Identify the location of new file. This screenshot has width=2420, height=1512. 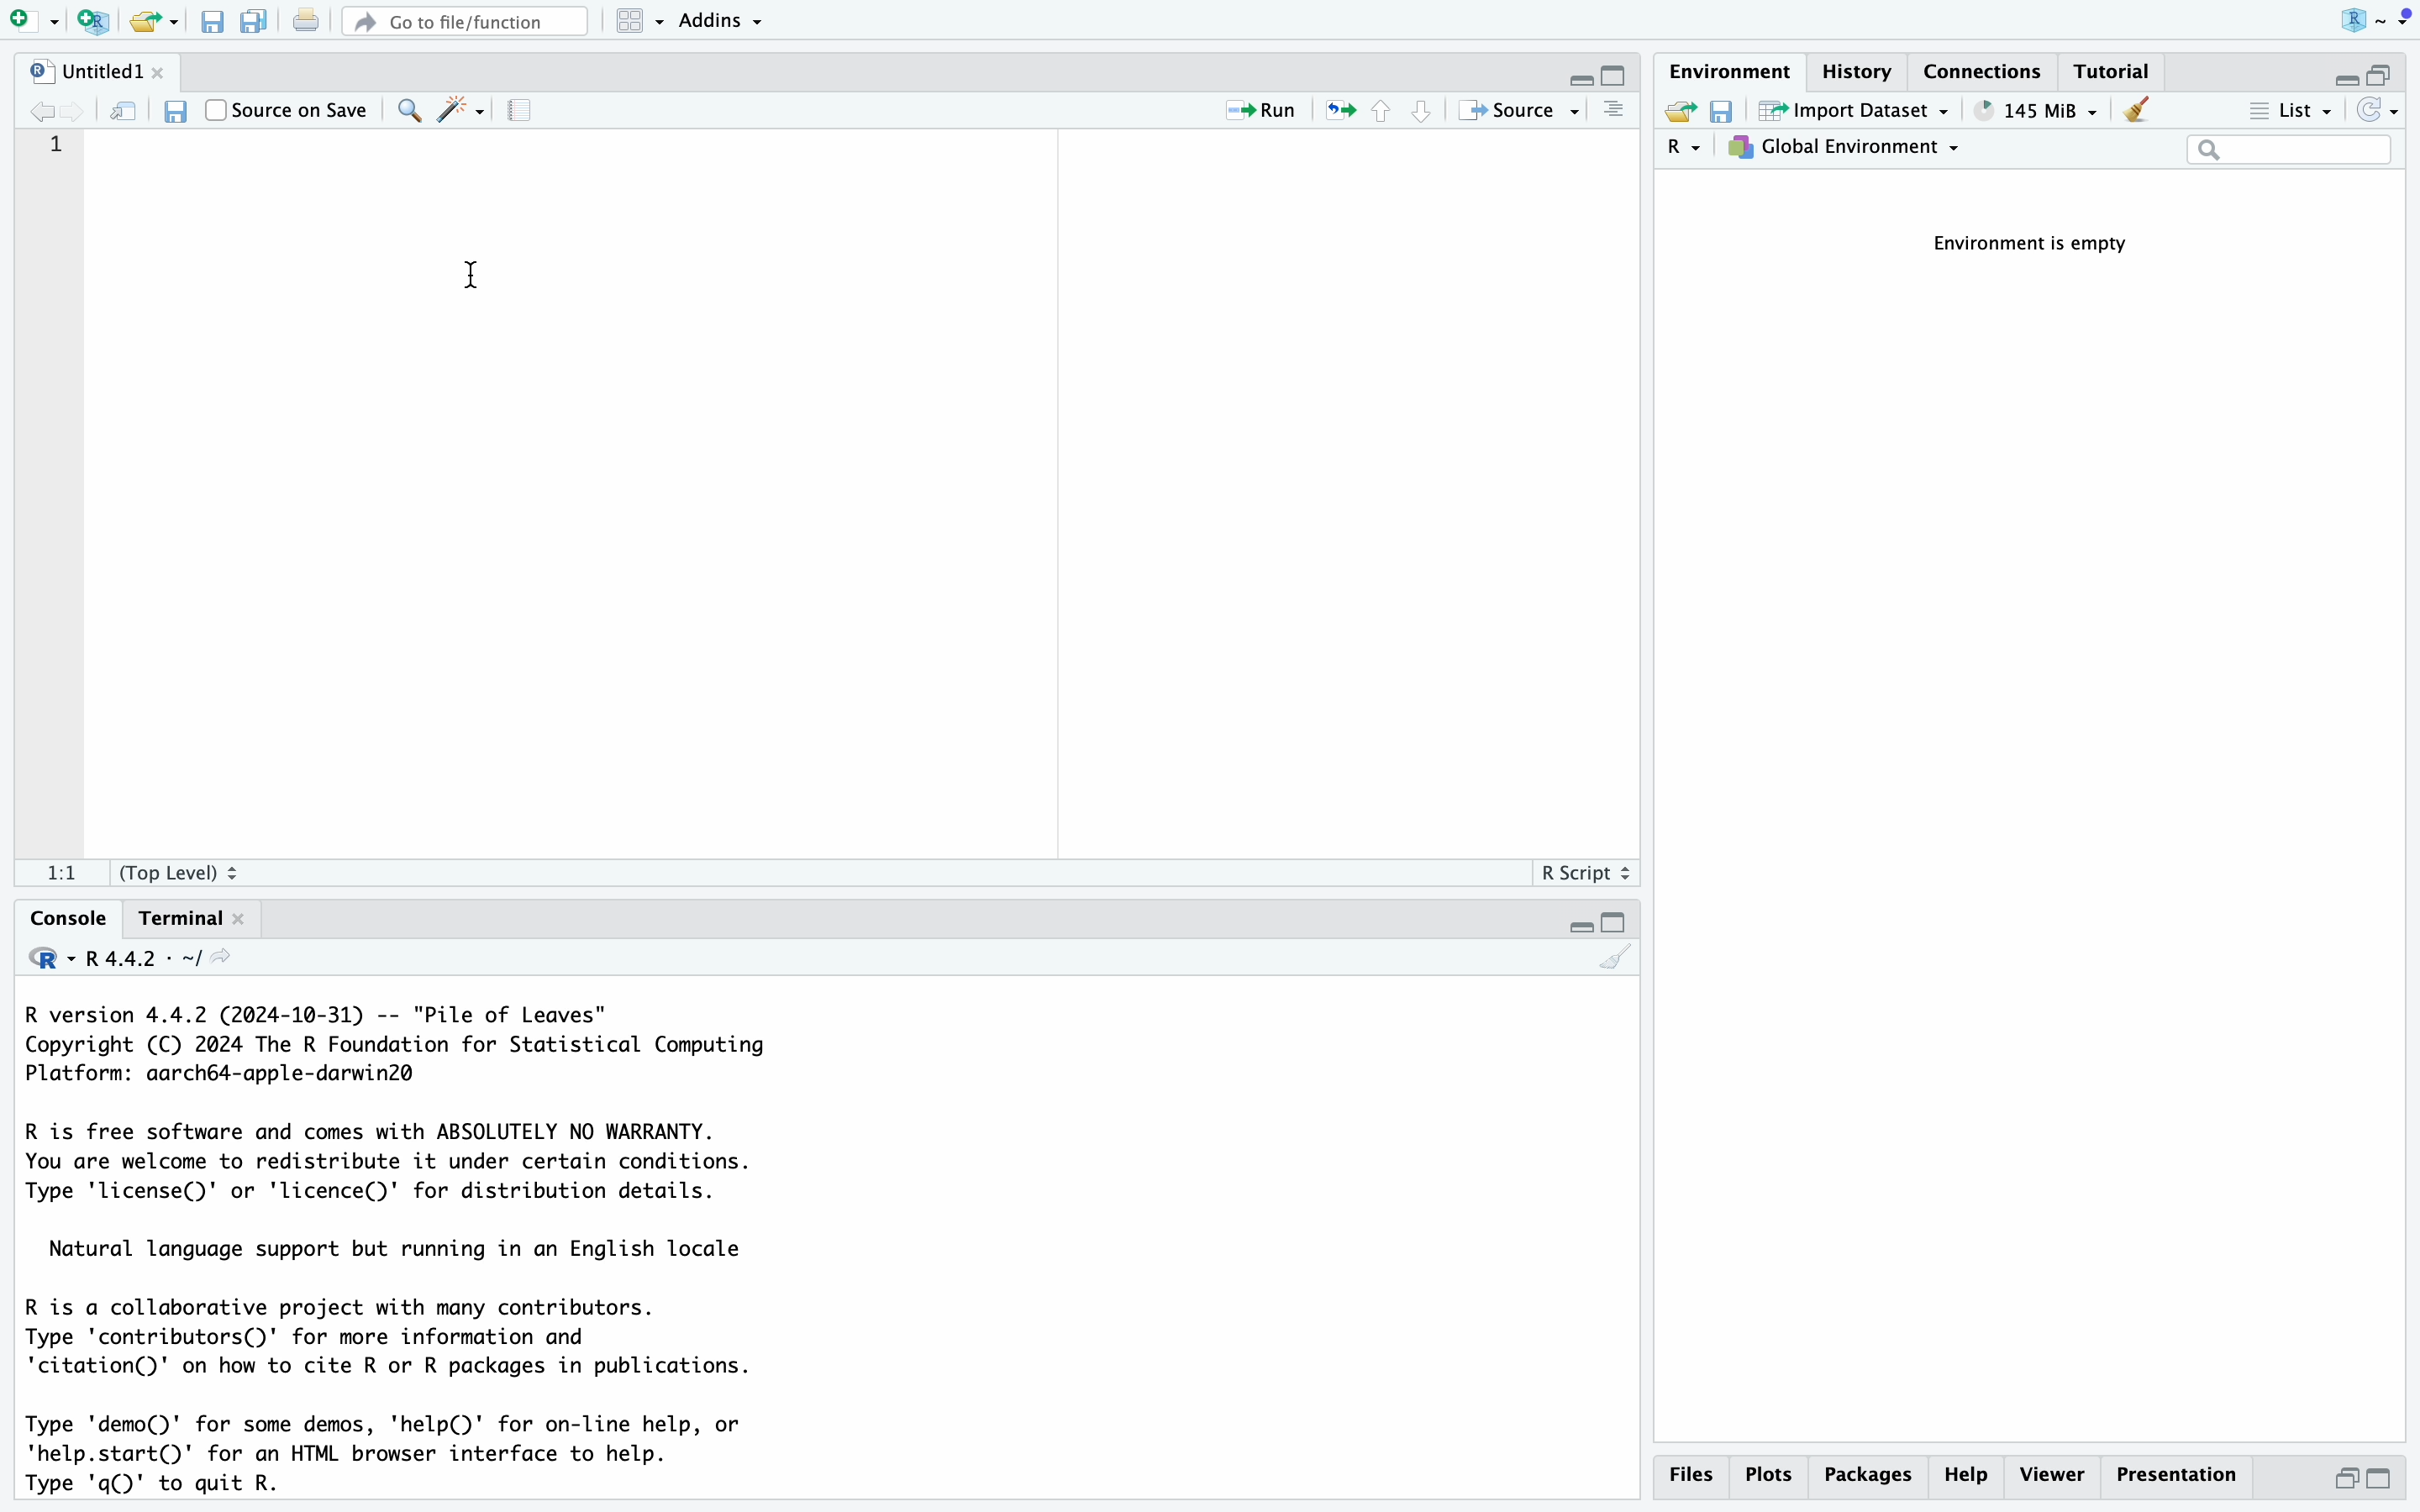
(30, 19).